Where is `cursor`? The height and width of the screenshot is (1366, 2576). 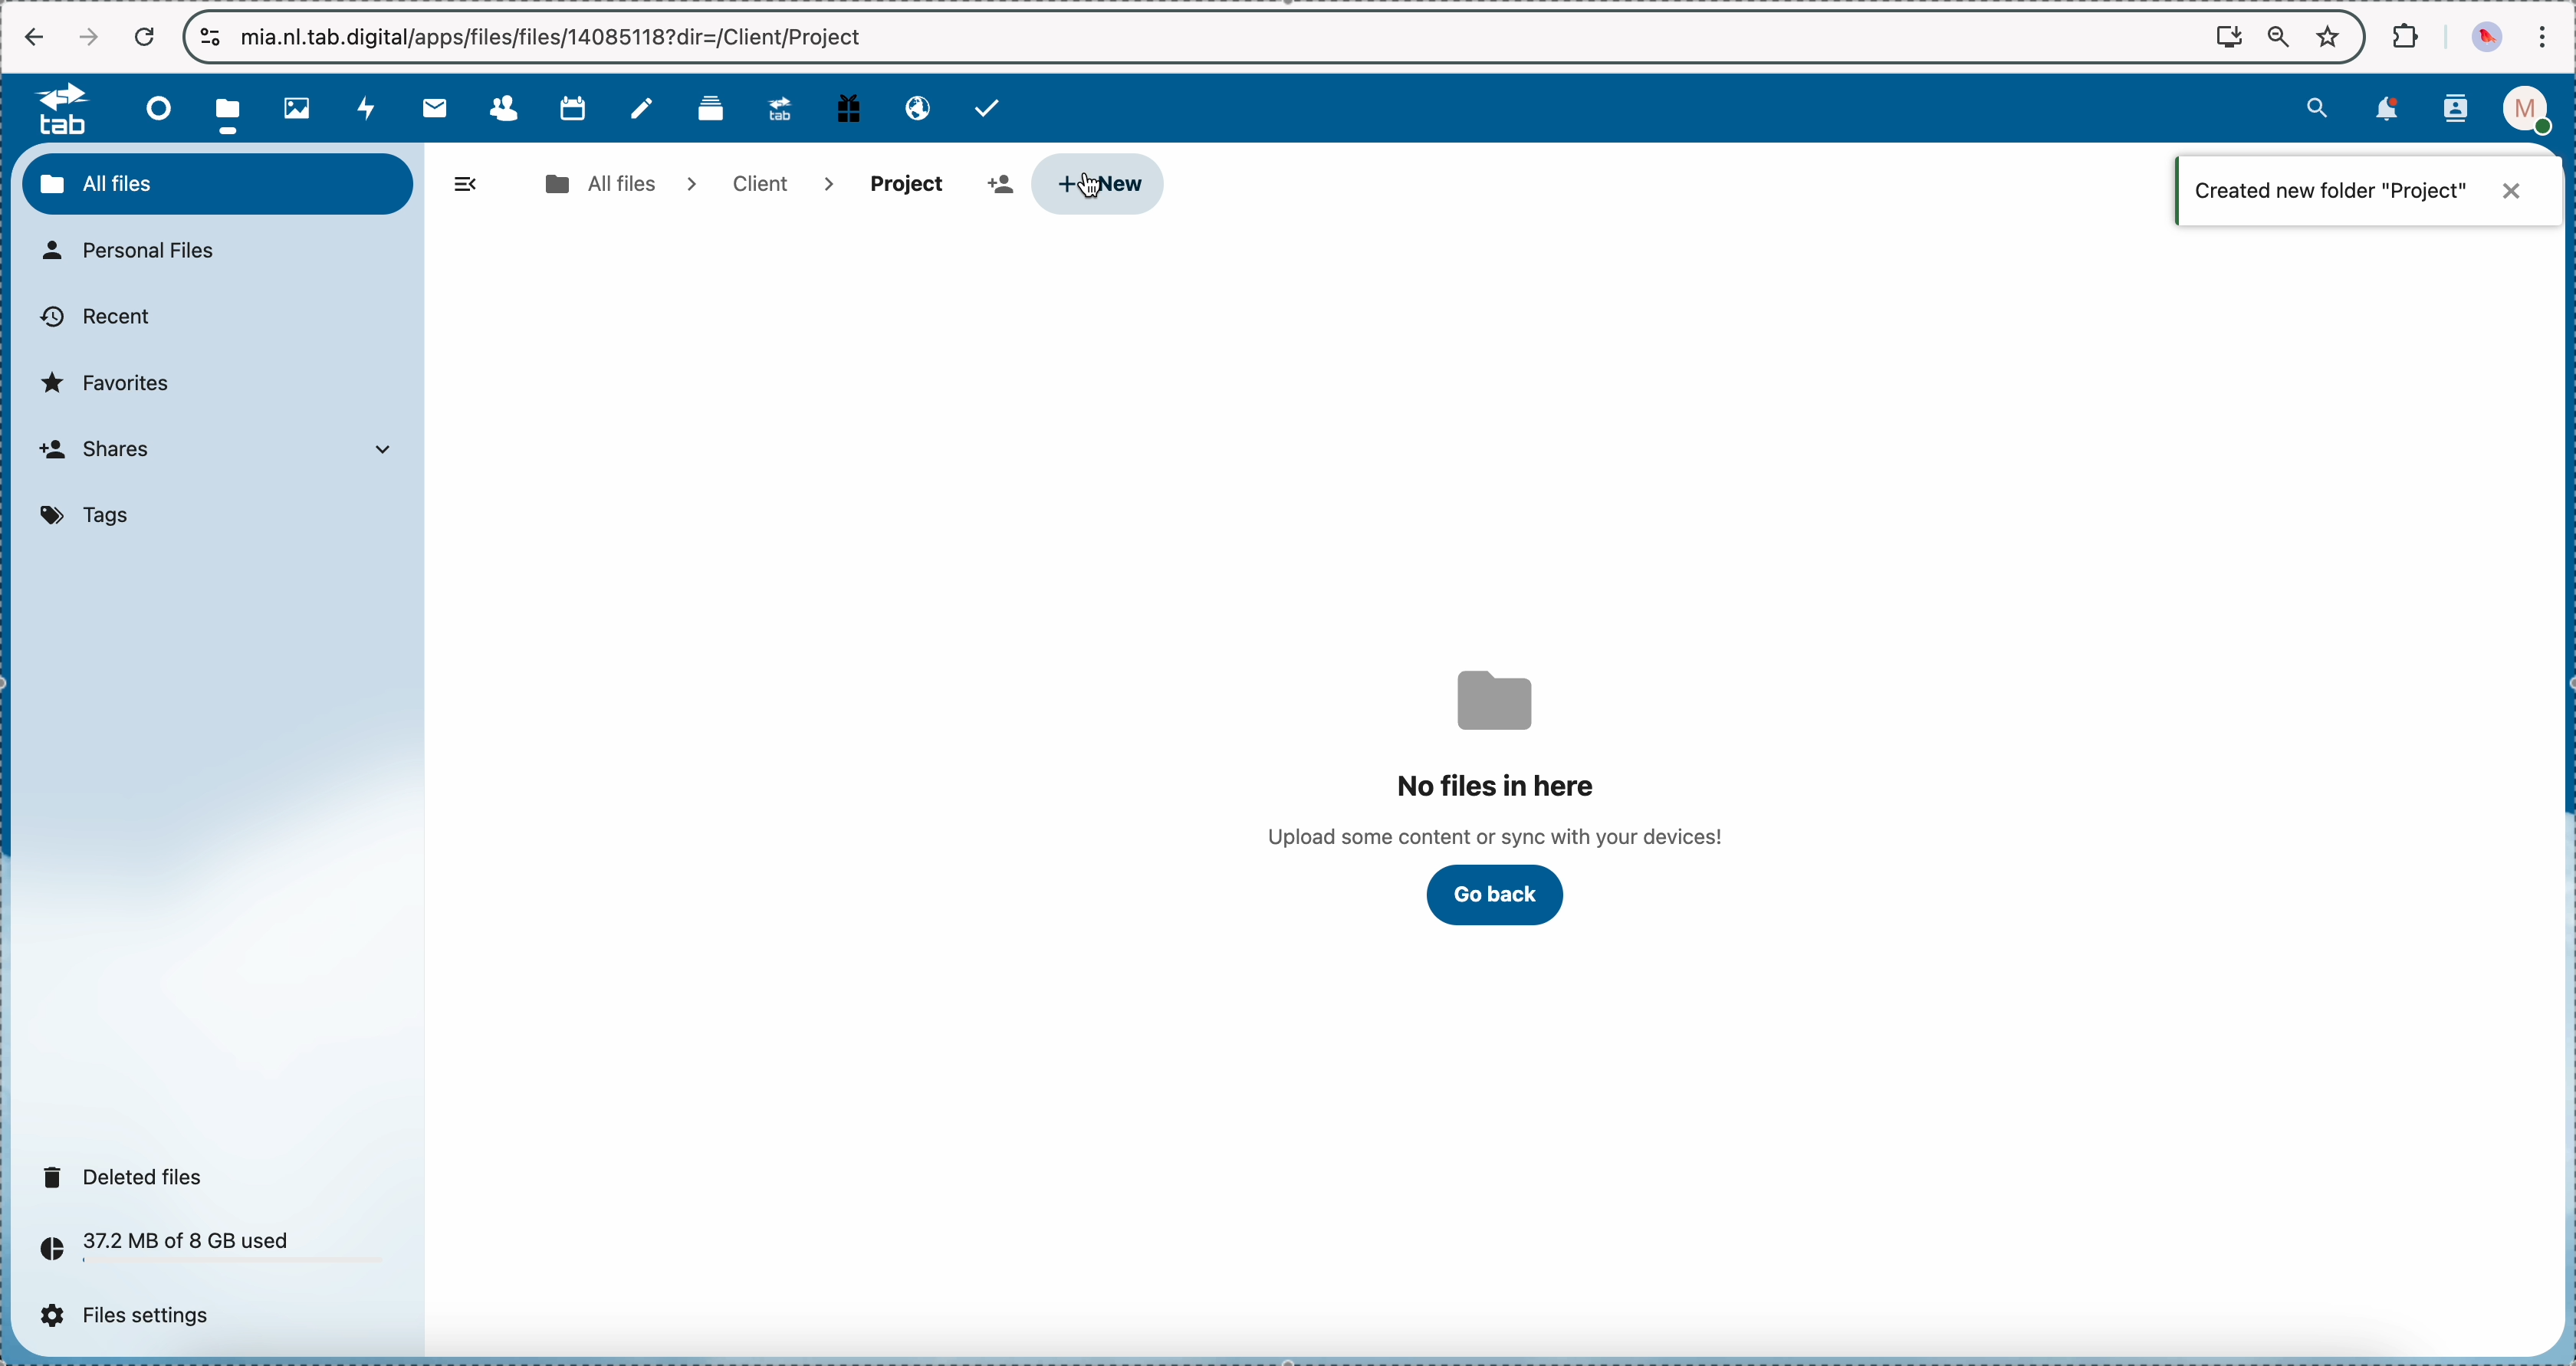
cursor is located at coordinates (1087, 190).